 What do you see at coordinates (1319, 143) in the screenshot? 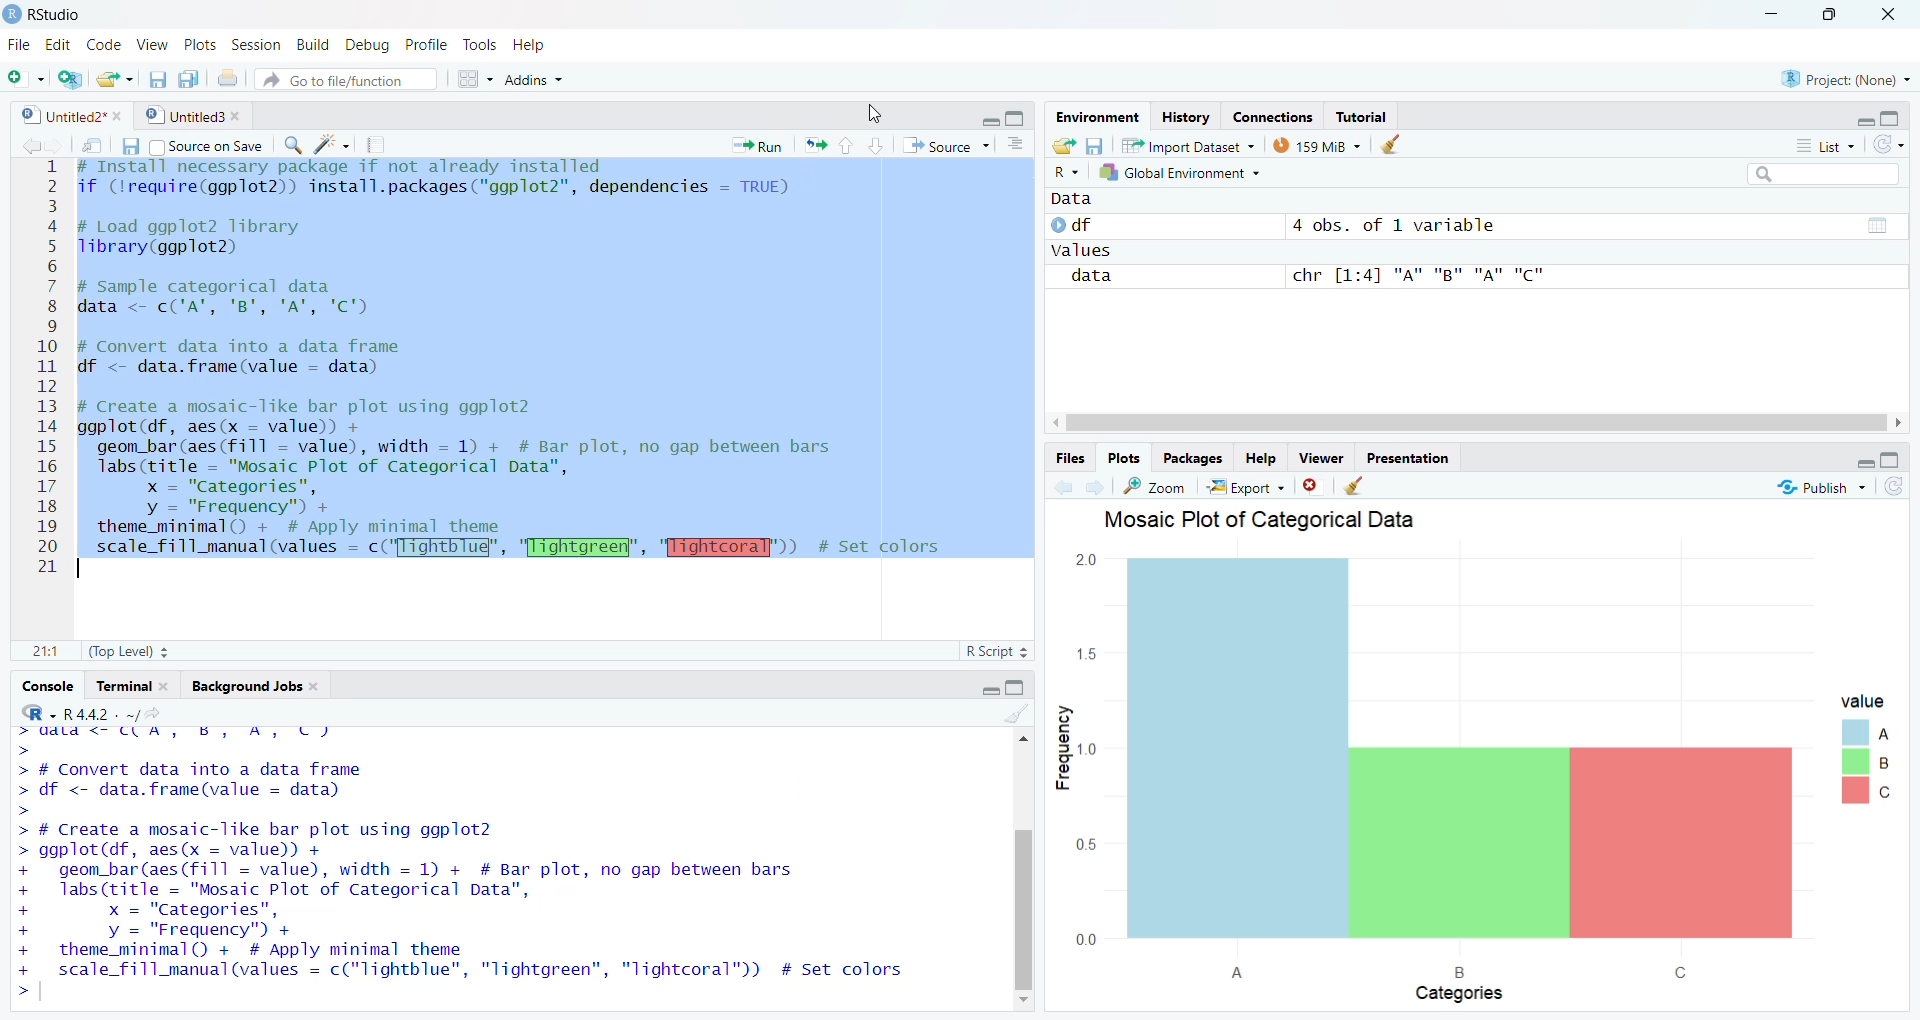
I see `159 MiB` at bounding box center [1319, 143].